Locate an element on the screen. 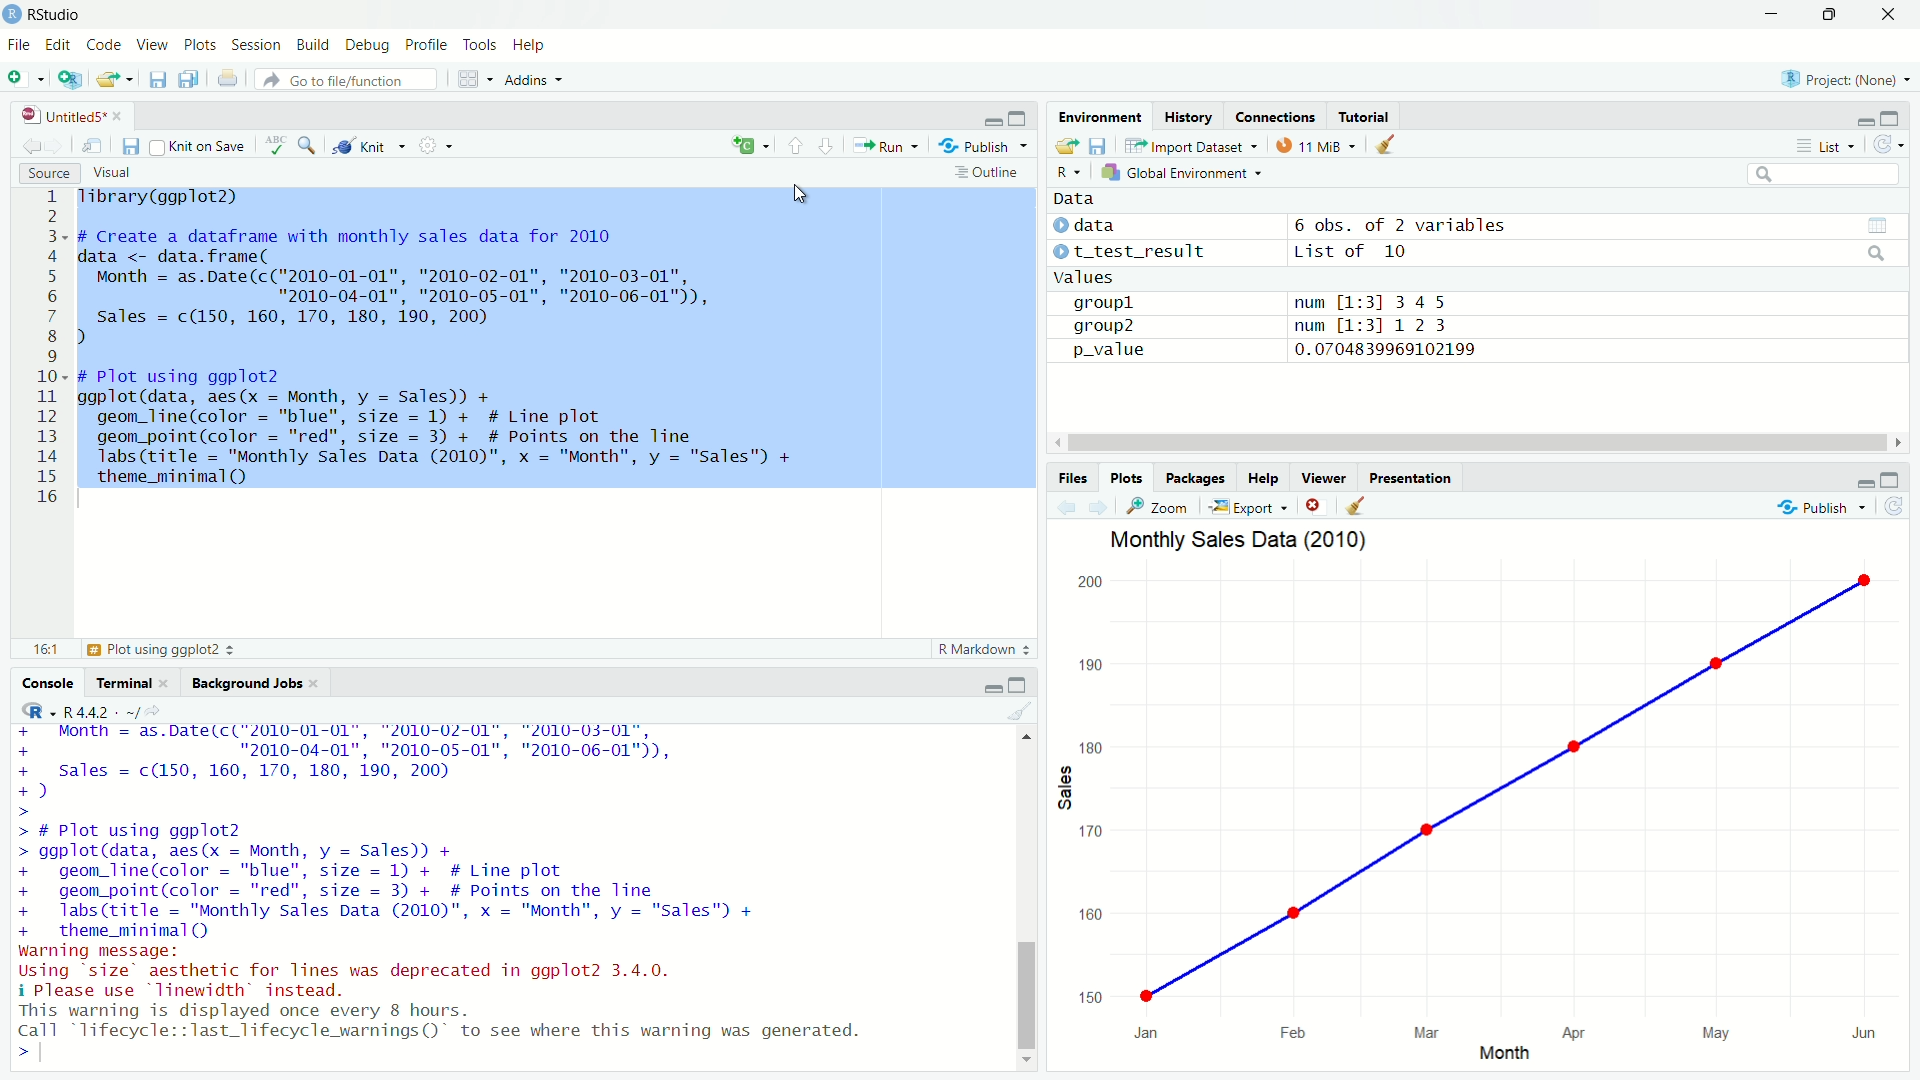 The height and width of the screenshot is (1080, 1920). save workspace as is located at coordinates (1099, 146).